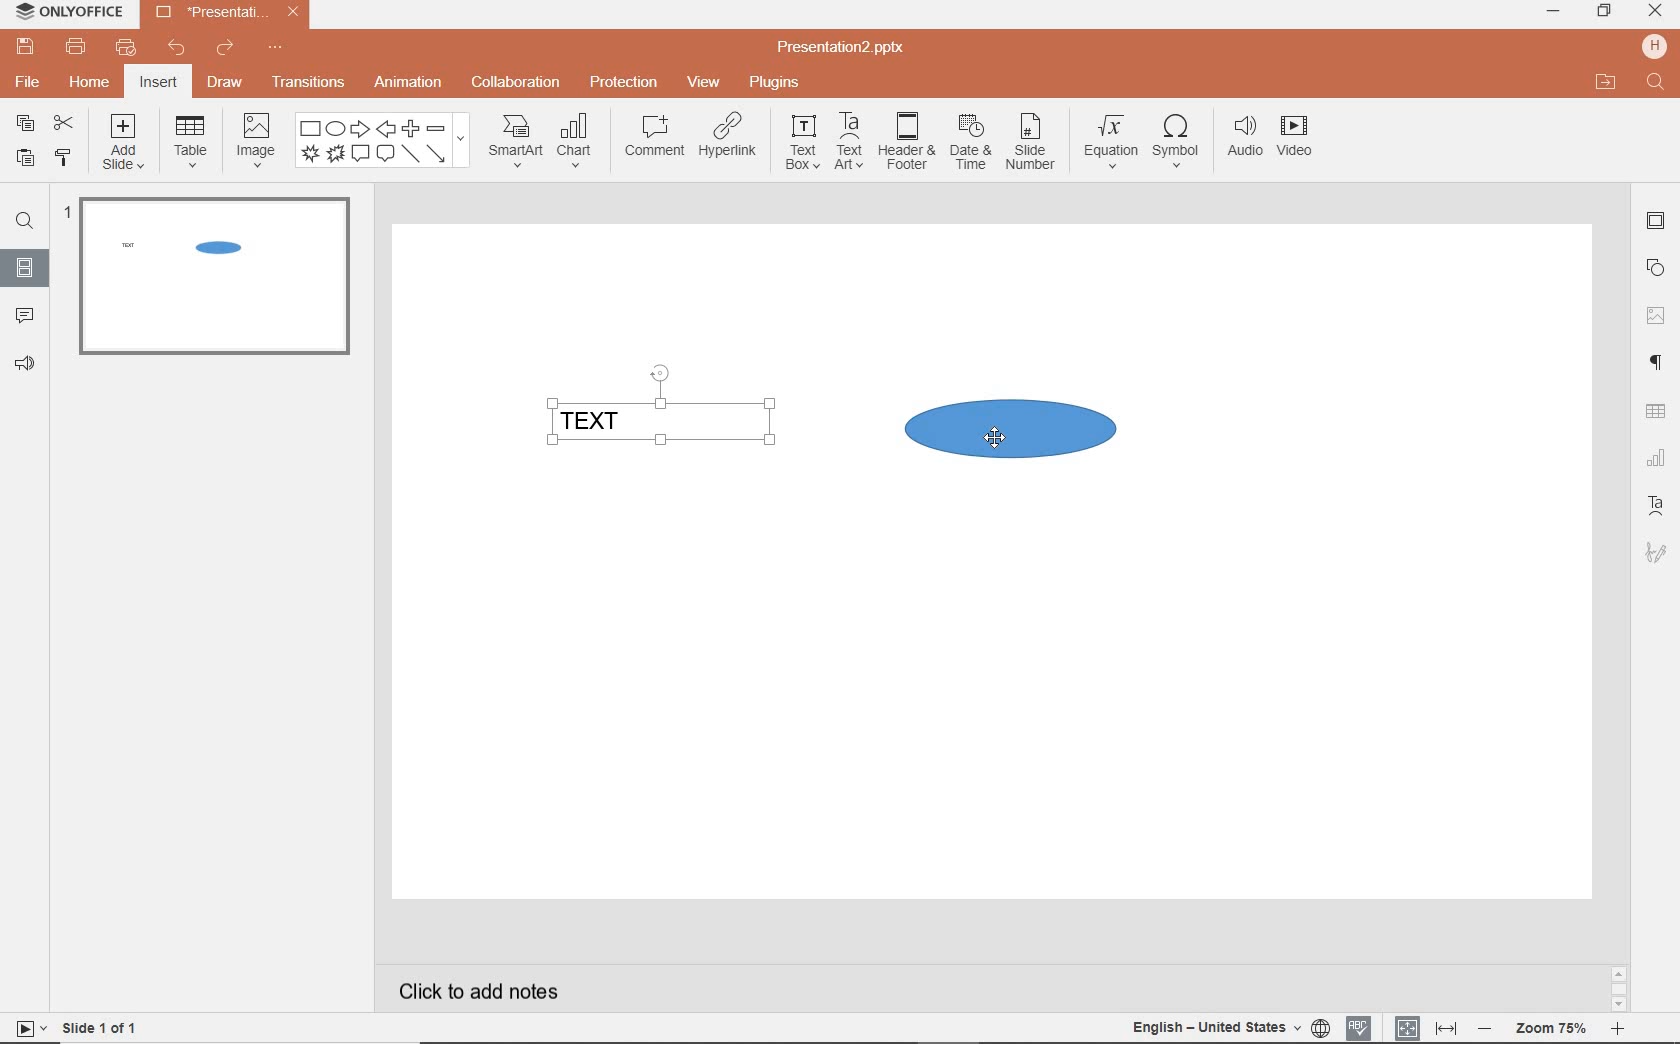 The width and height of the screenshot is (1680, 1044). I want to click on video, so click(1296, 140).